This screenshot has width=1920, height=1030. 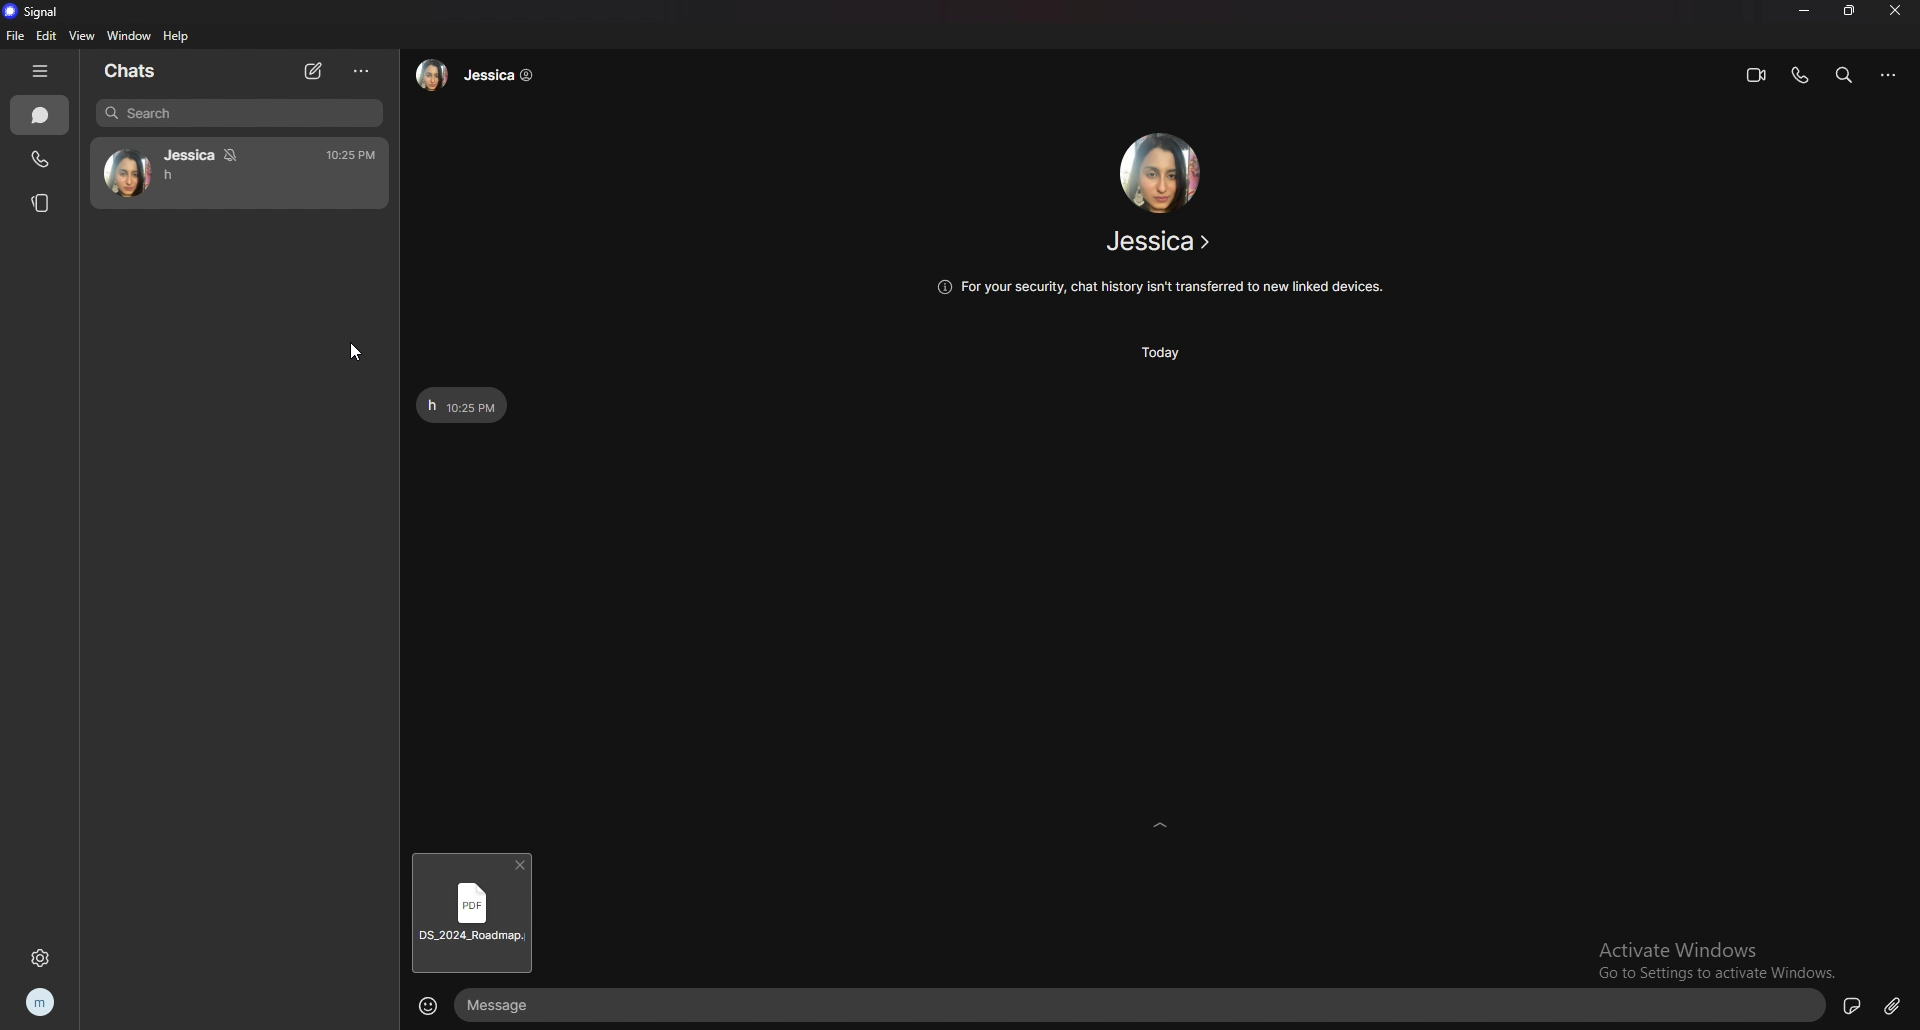 What do you see at coordinates (1851, 1007) in the screenshot?
I see `voice message` at bounding box center [1851, 1007].